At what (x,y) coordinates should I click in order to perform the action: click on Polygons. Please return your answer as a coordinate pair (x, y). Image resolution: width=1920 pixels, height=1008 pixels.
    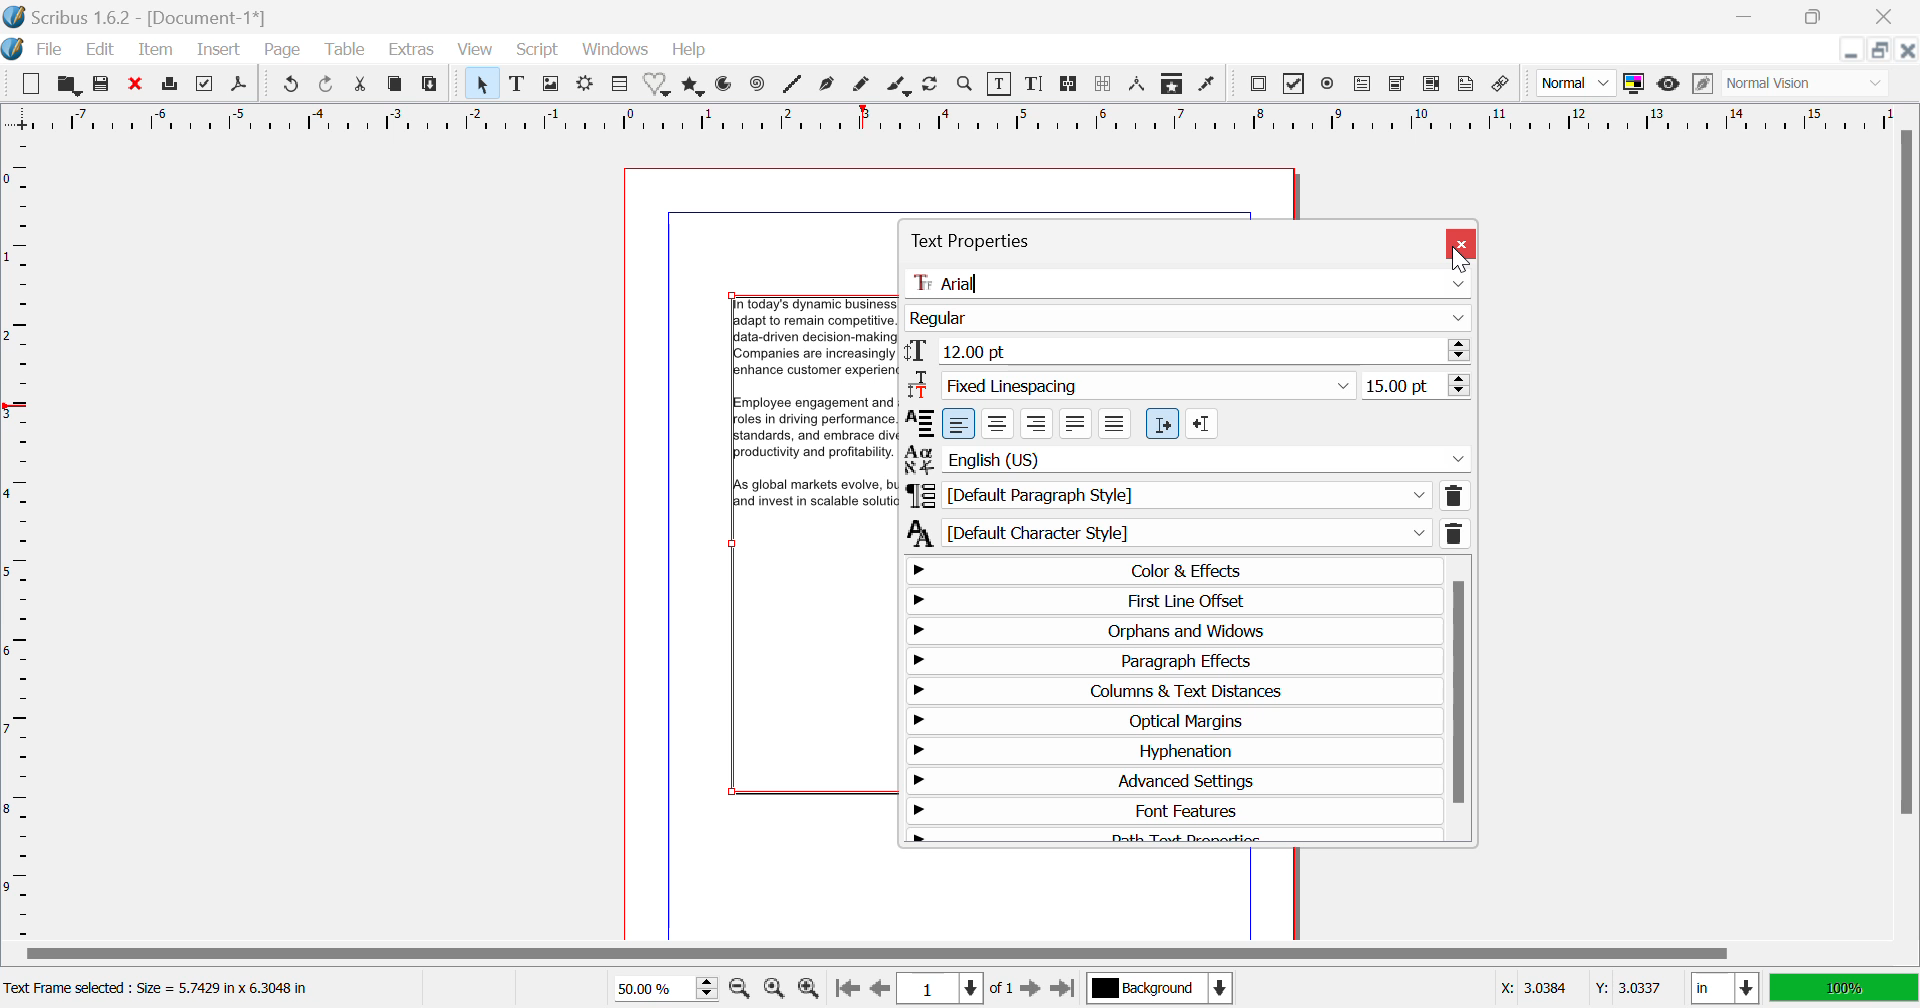
    Looking at the image, I should click on (695, 84).